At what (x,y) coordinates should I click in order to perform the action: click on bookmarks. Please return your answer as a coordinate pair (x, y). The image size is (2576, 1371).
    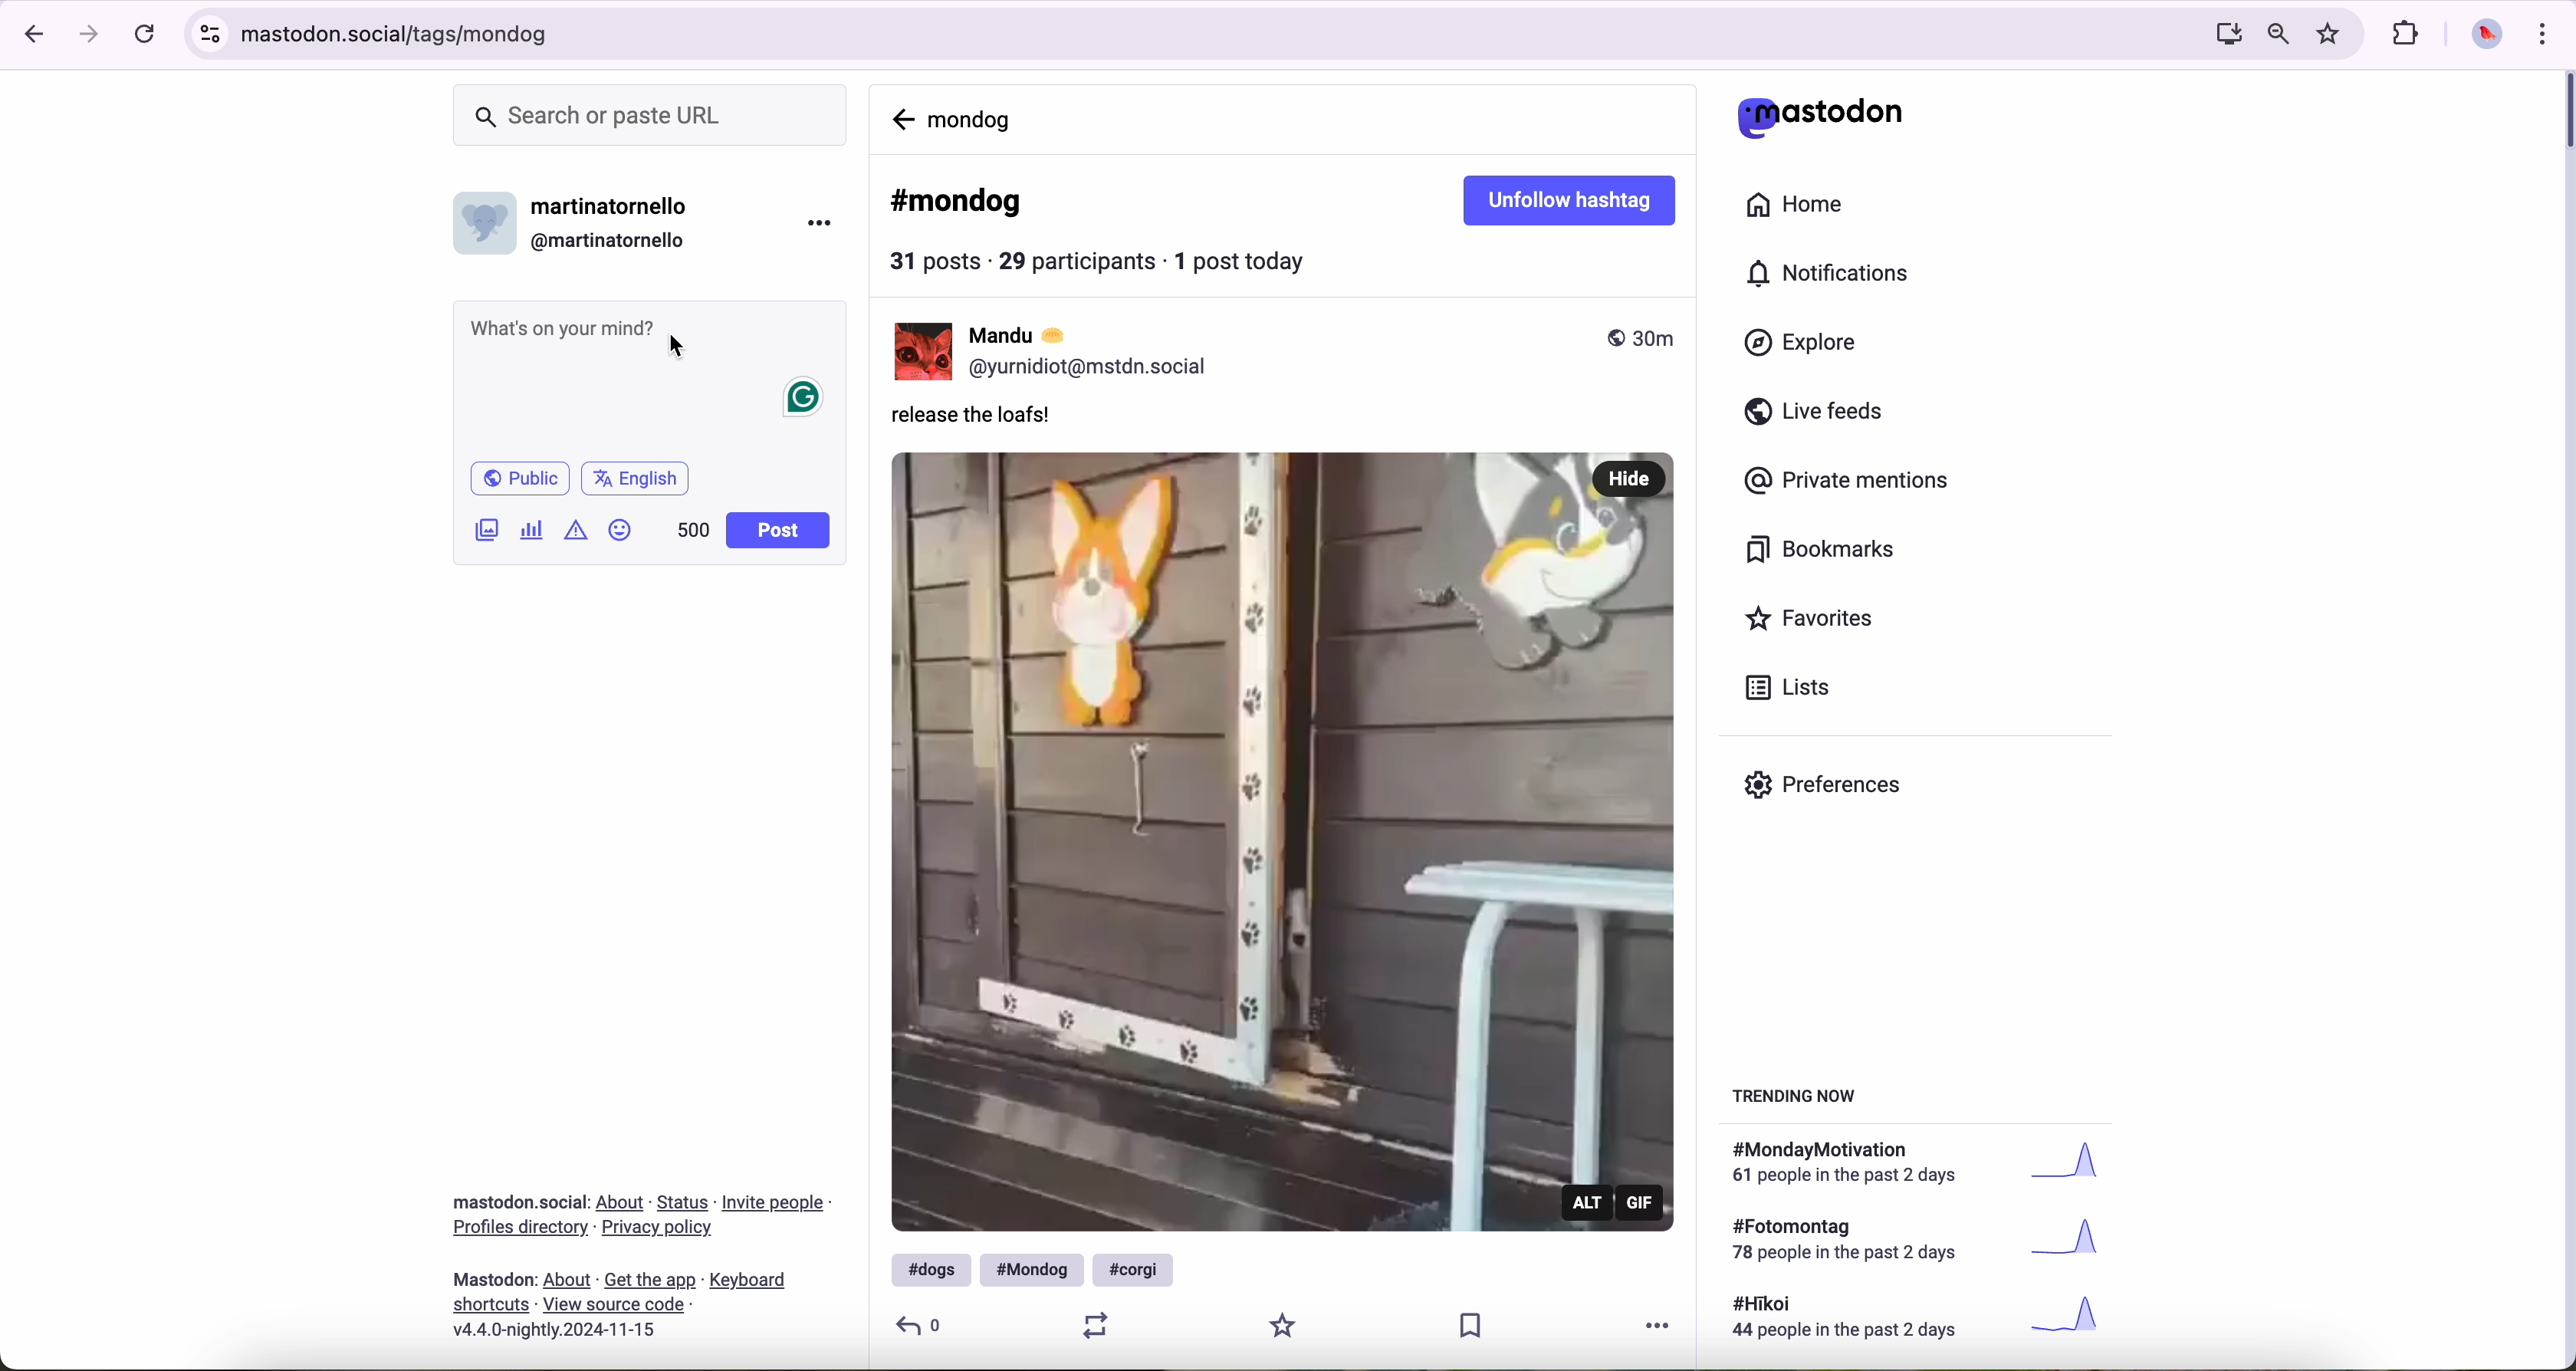
    Looking at the image, I should click on (1822, 550).